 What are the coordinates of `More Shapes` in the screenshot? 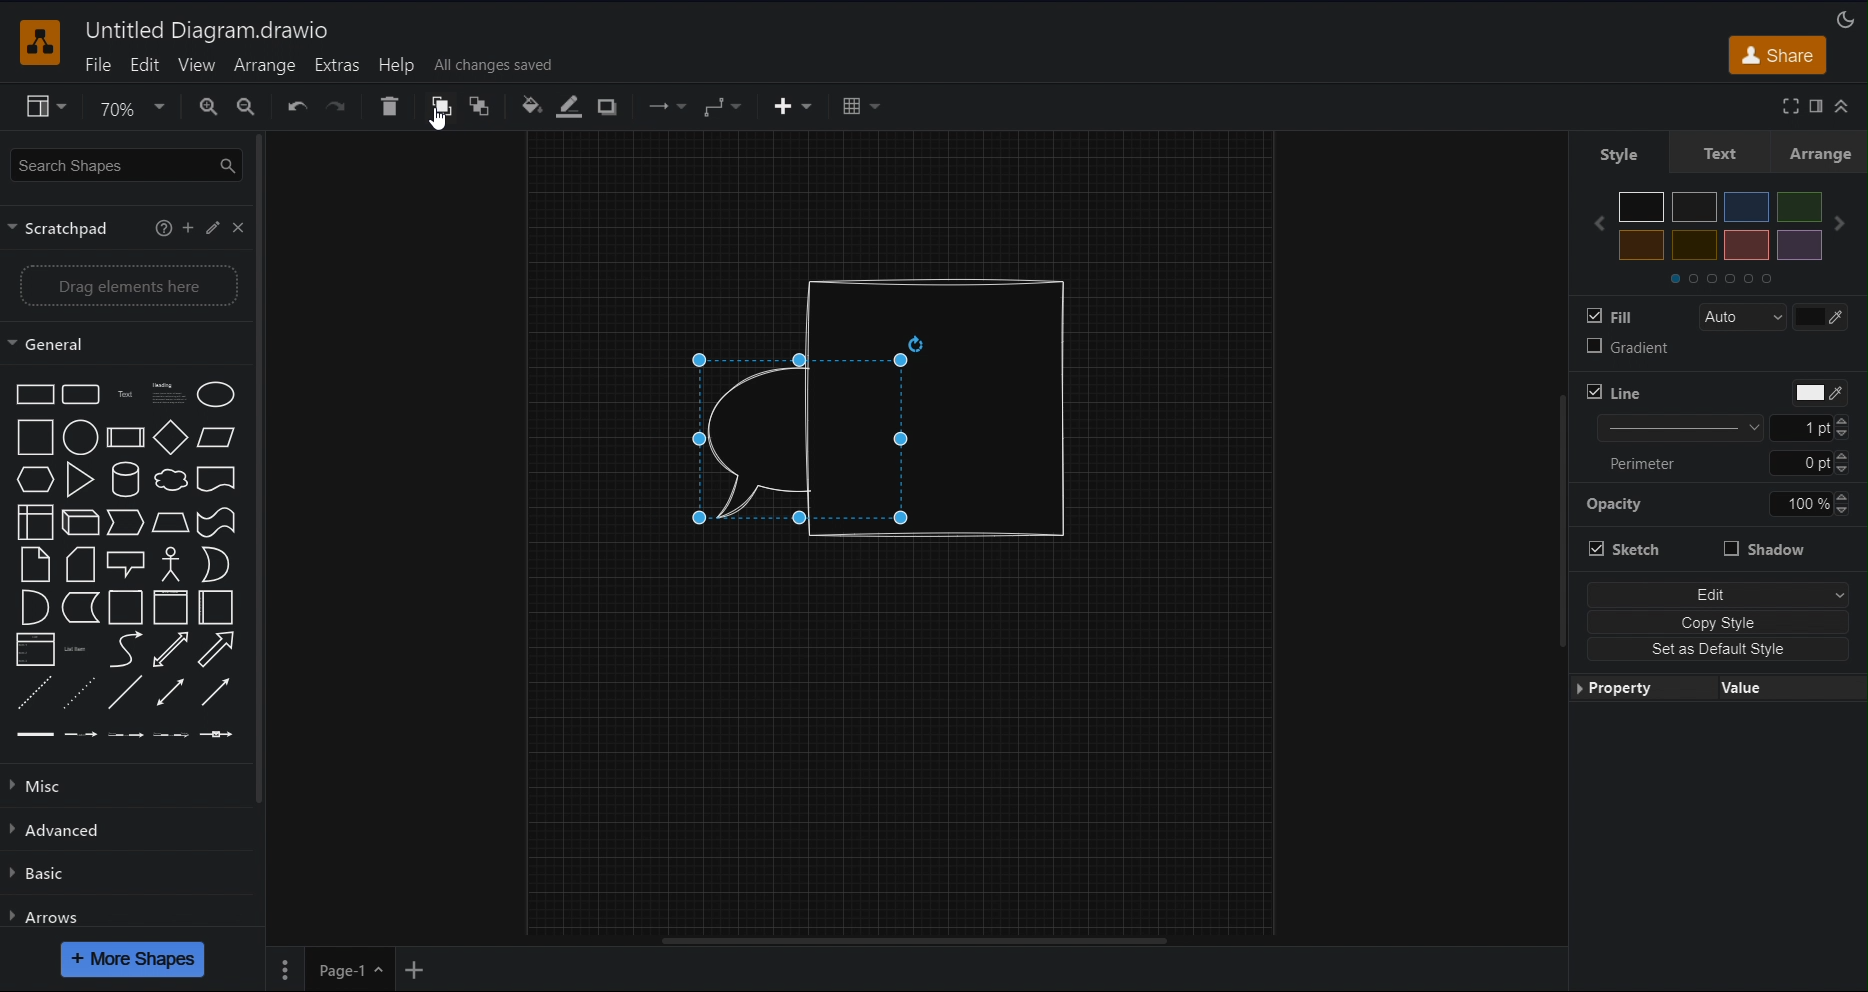 It's located at (133, 960).